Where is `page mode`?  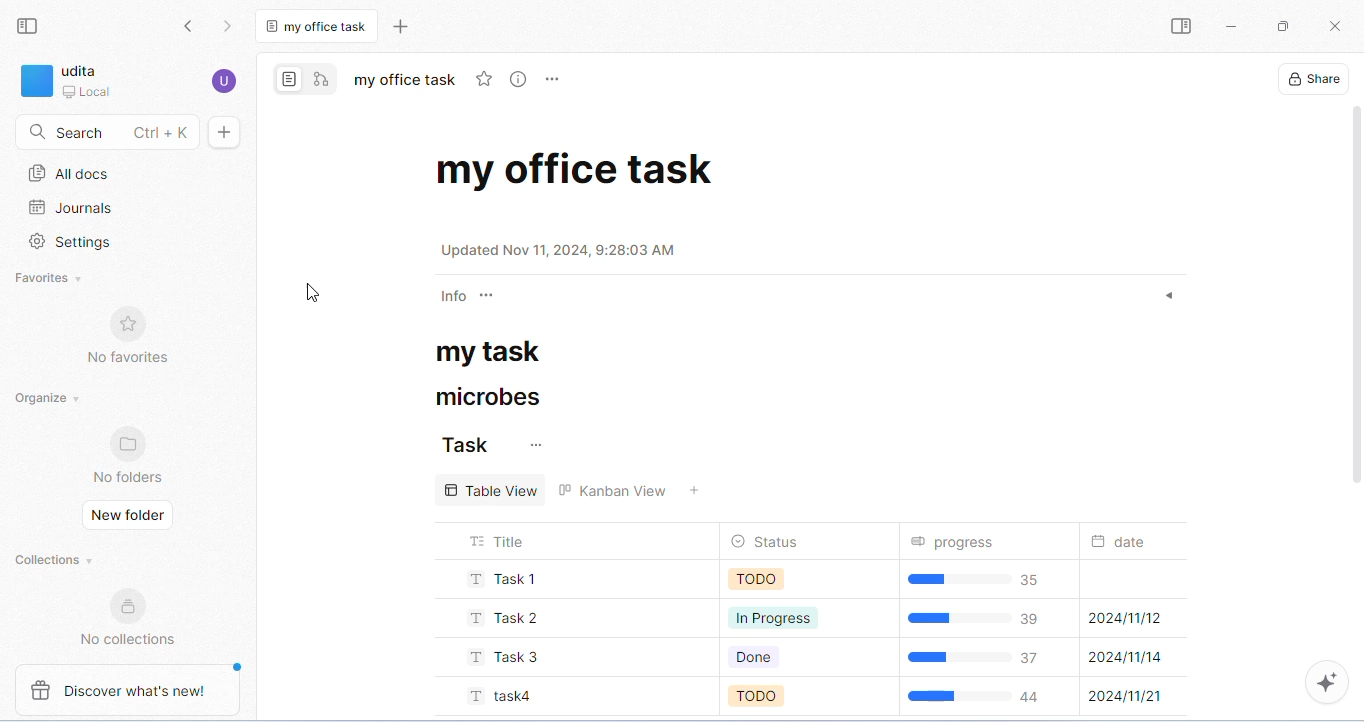
page mode is located at coordinates (288, 79).